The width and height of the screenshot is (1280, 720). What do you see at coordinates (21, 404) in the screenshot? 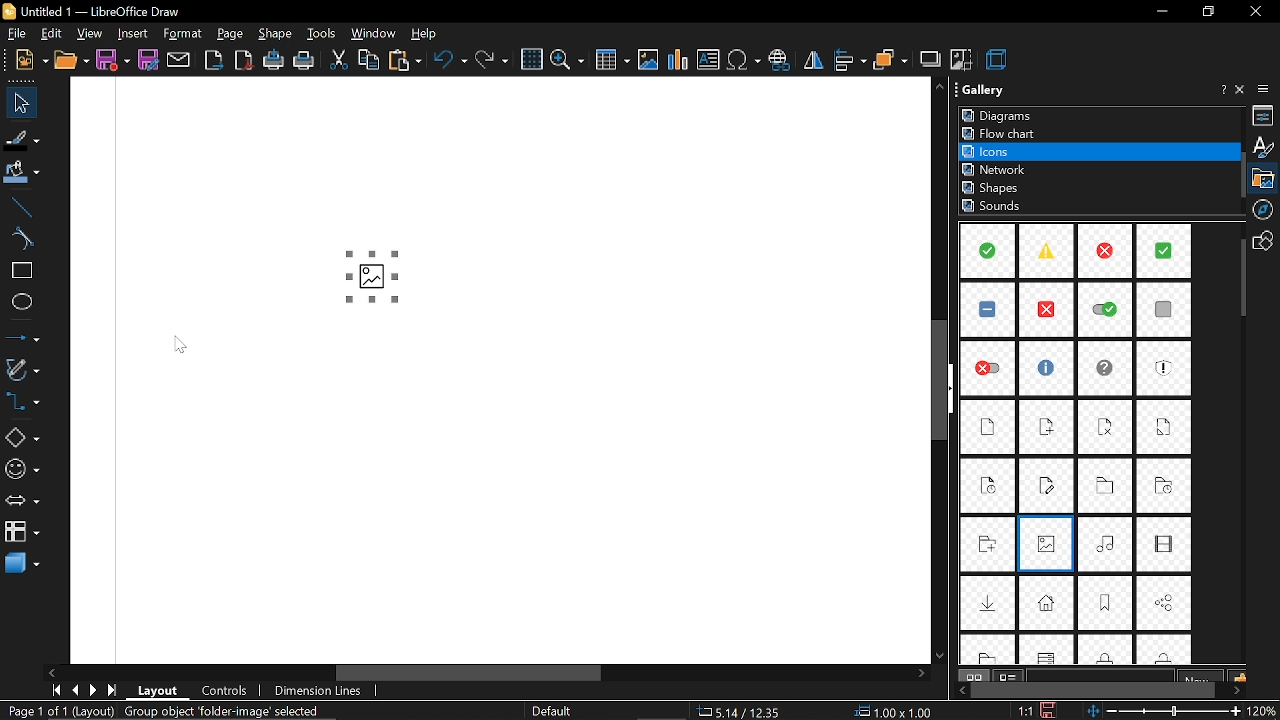
I see `connector` at bounding box center [21, 404].